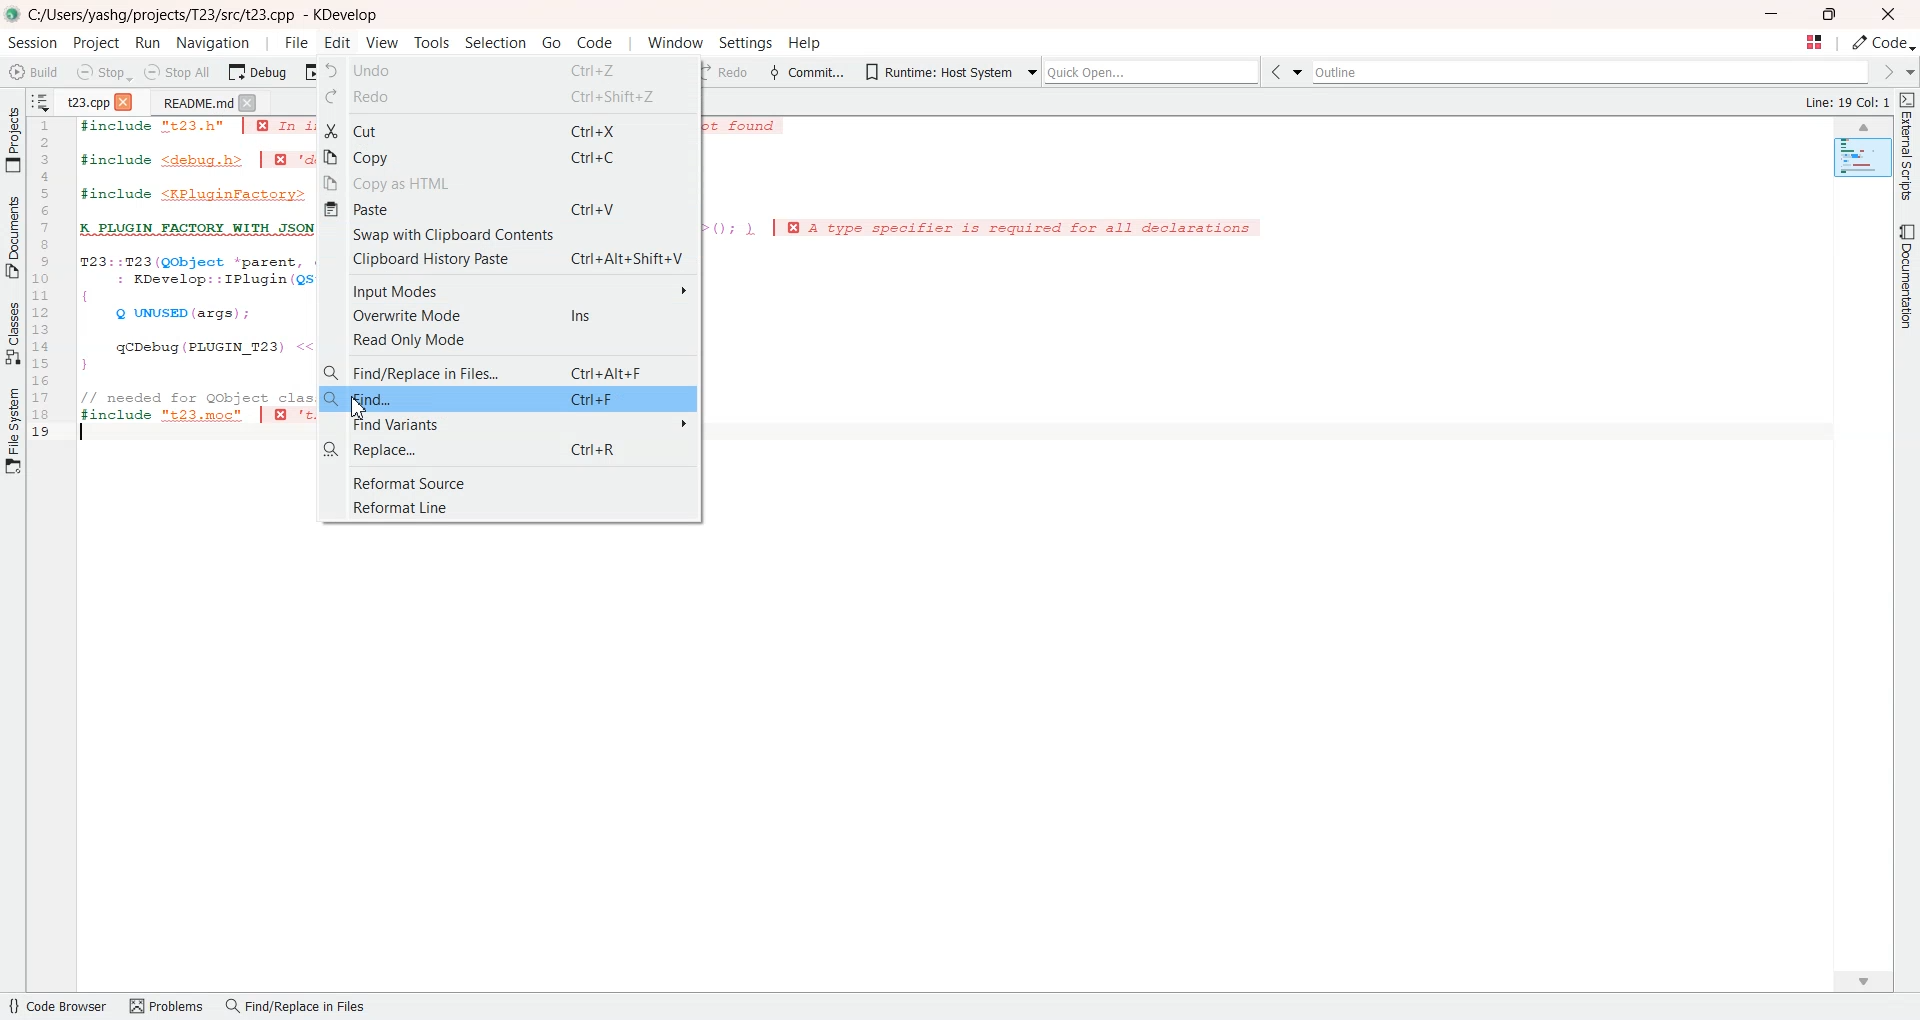 This screenshot has height=1020, width=1920. Describe the element at coordinates (509, 290) in the screenshot. I see `Input Modes` at that location.